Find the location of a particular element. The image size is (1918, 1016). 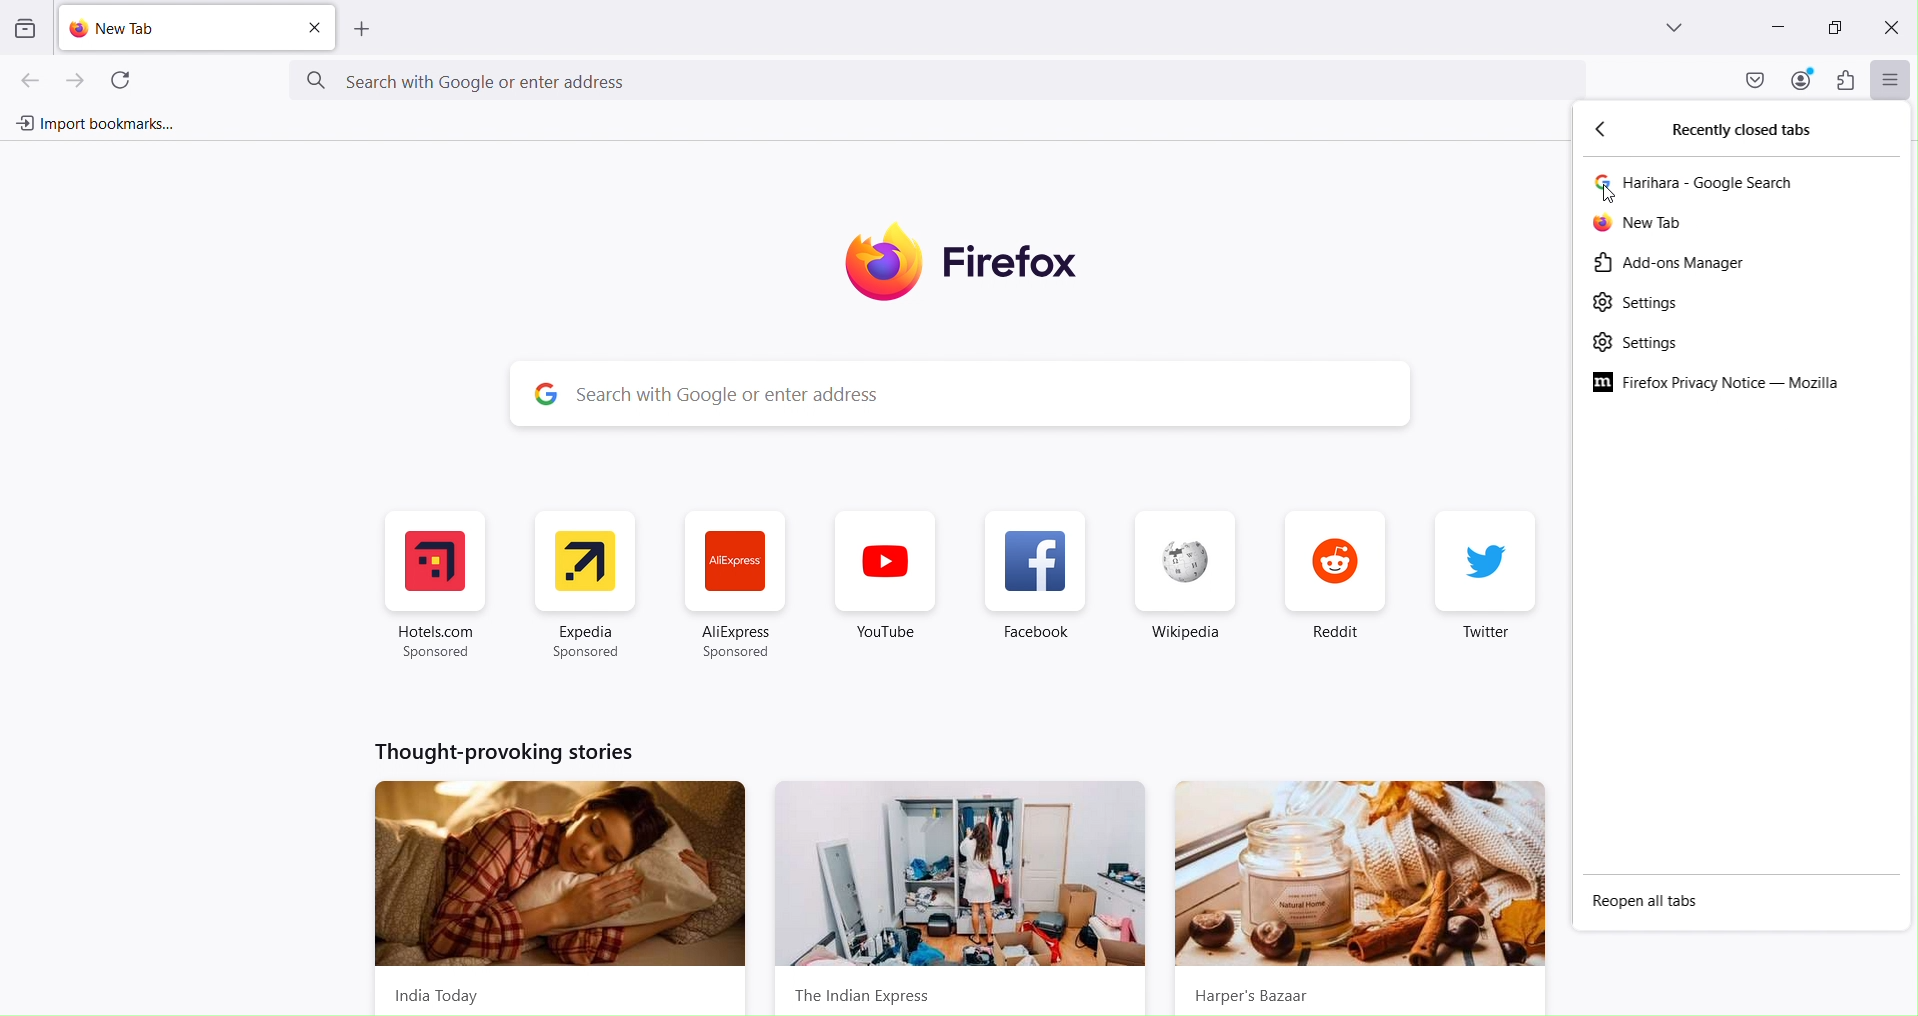

thought-provoking-stories is located at coordinates (507, 752).